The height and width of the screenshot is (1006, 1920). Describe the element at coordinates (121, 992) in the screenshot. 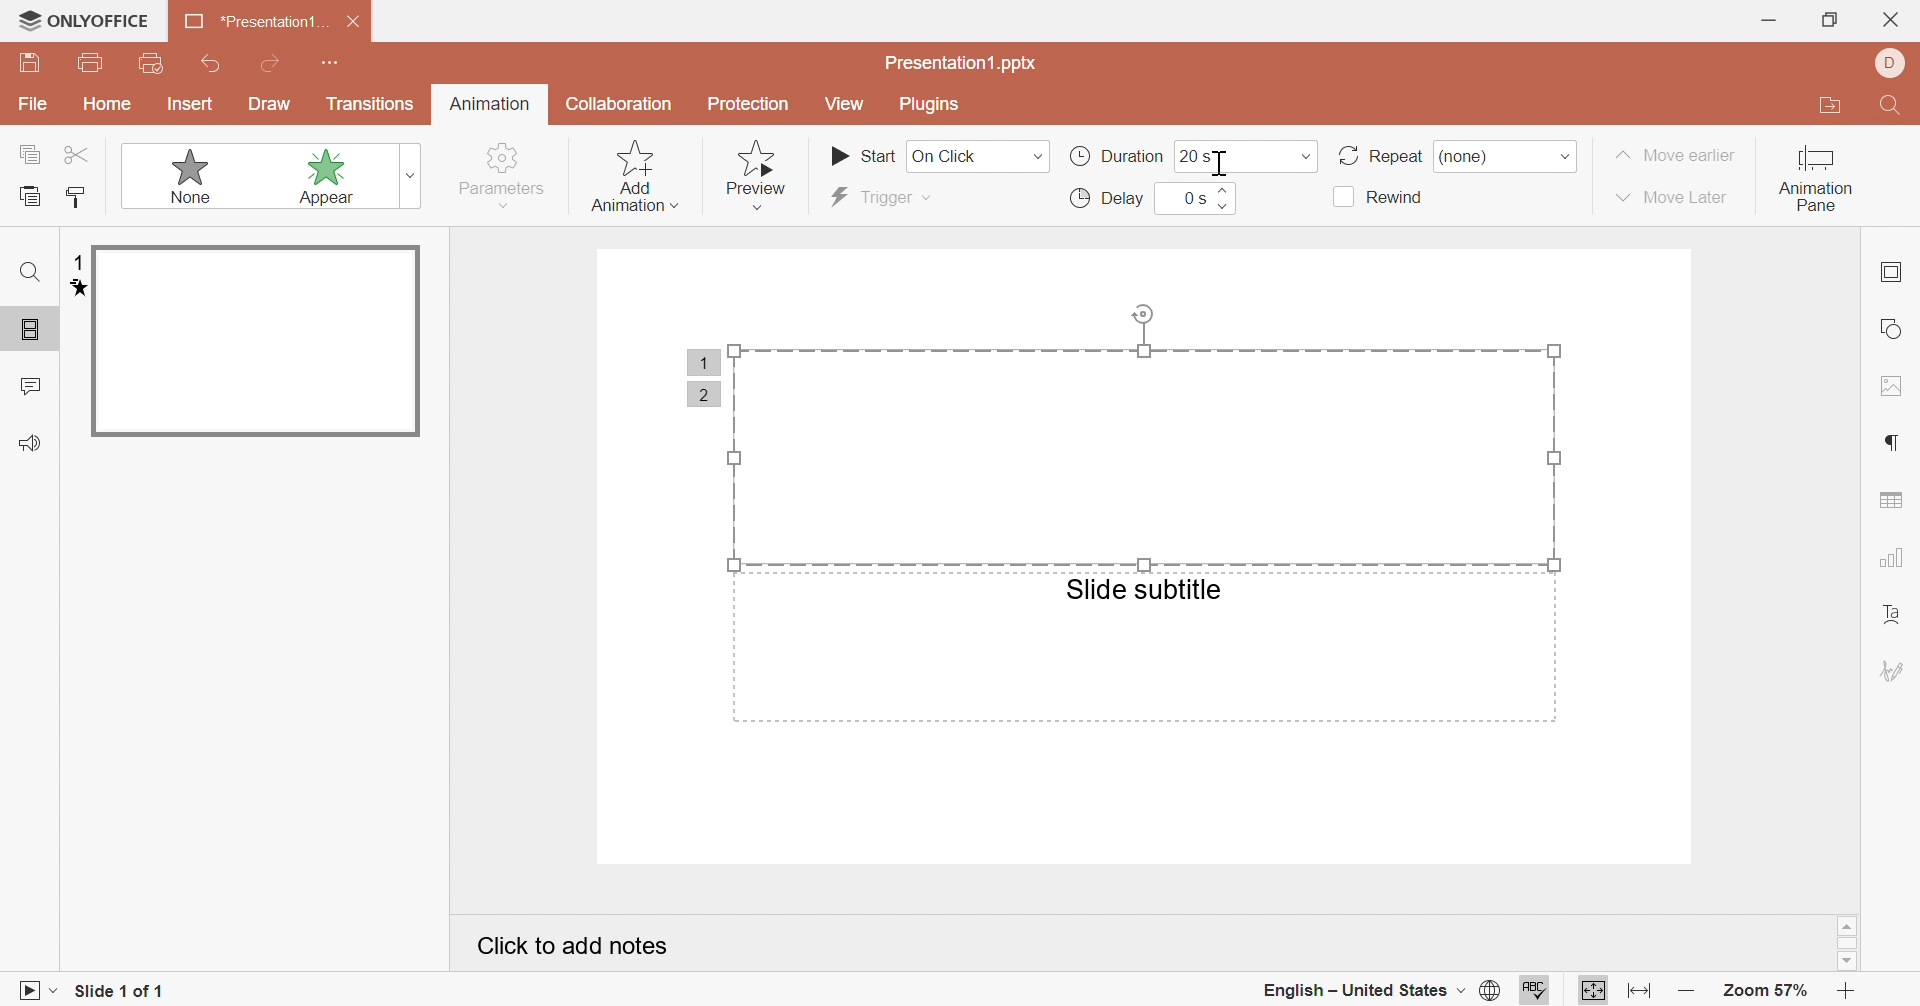

I see `slide 1 of 1` at that location.